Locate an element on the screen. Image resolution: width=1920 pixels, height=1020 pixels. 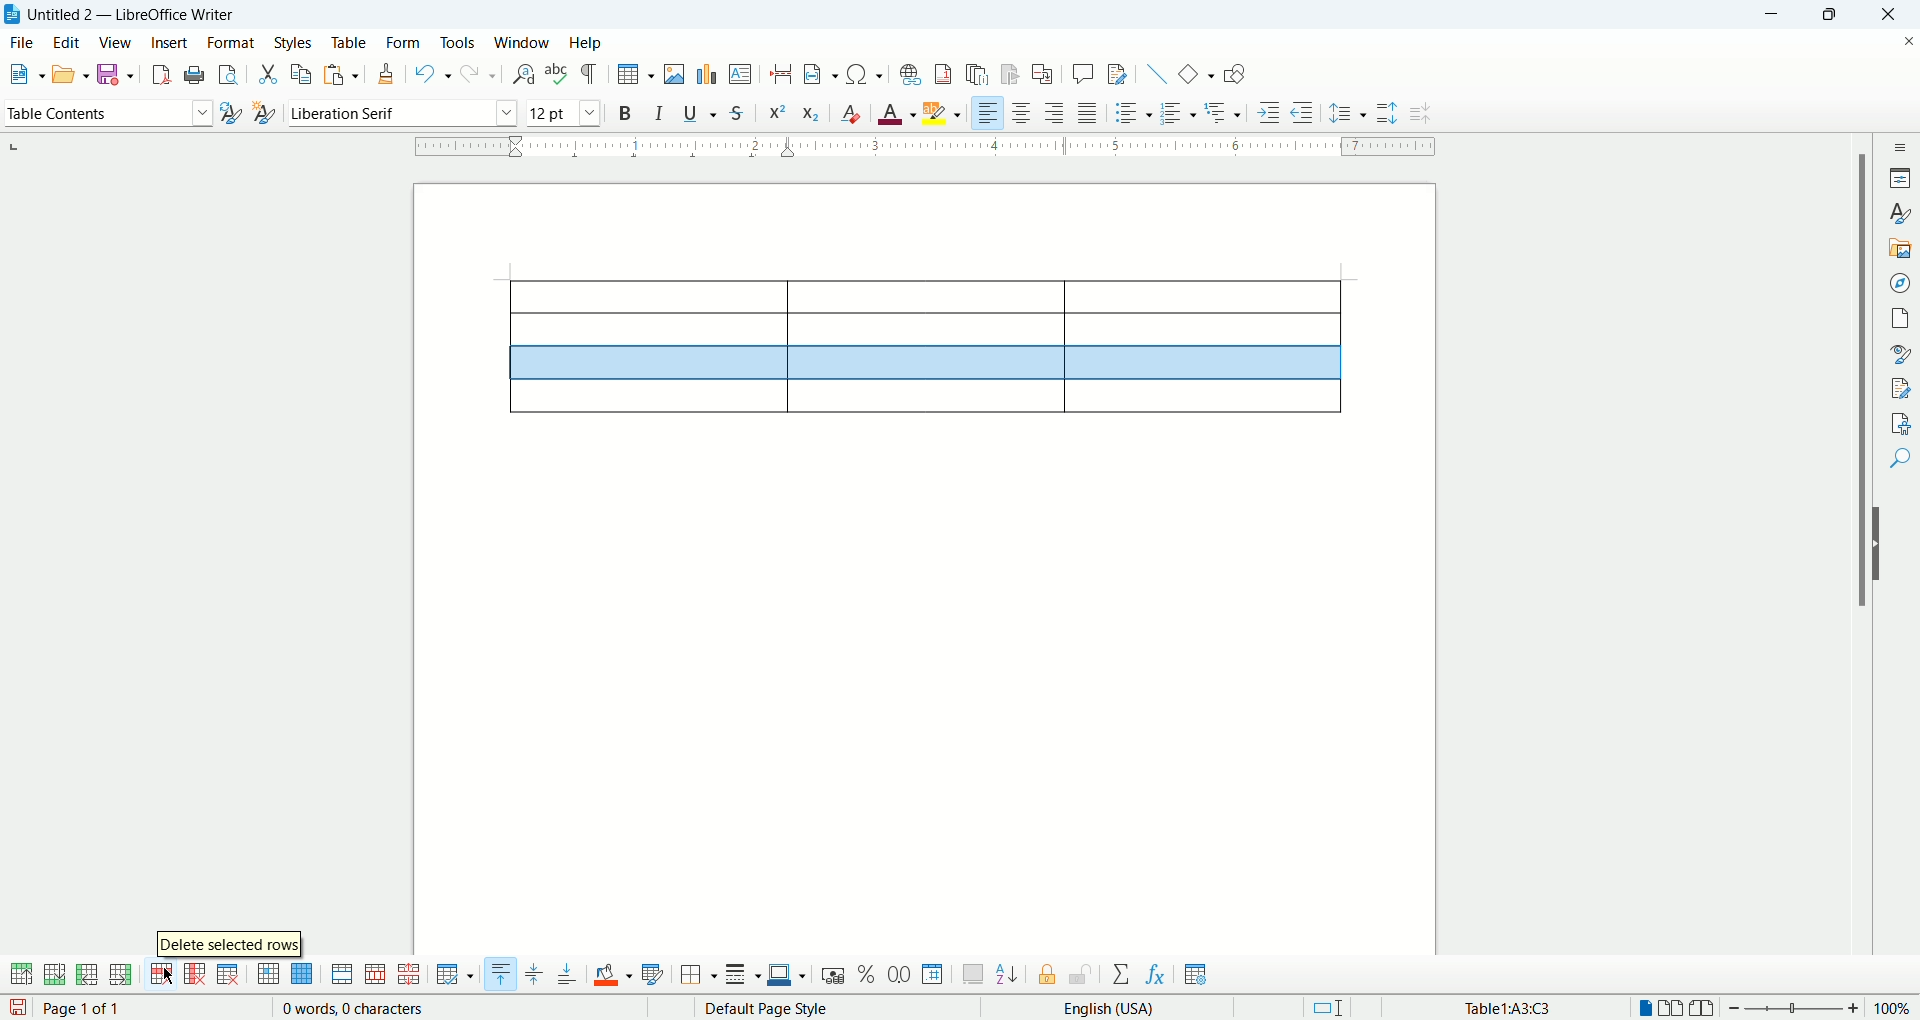
maximize is located at coordinates (1825, 18).